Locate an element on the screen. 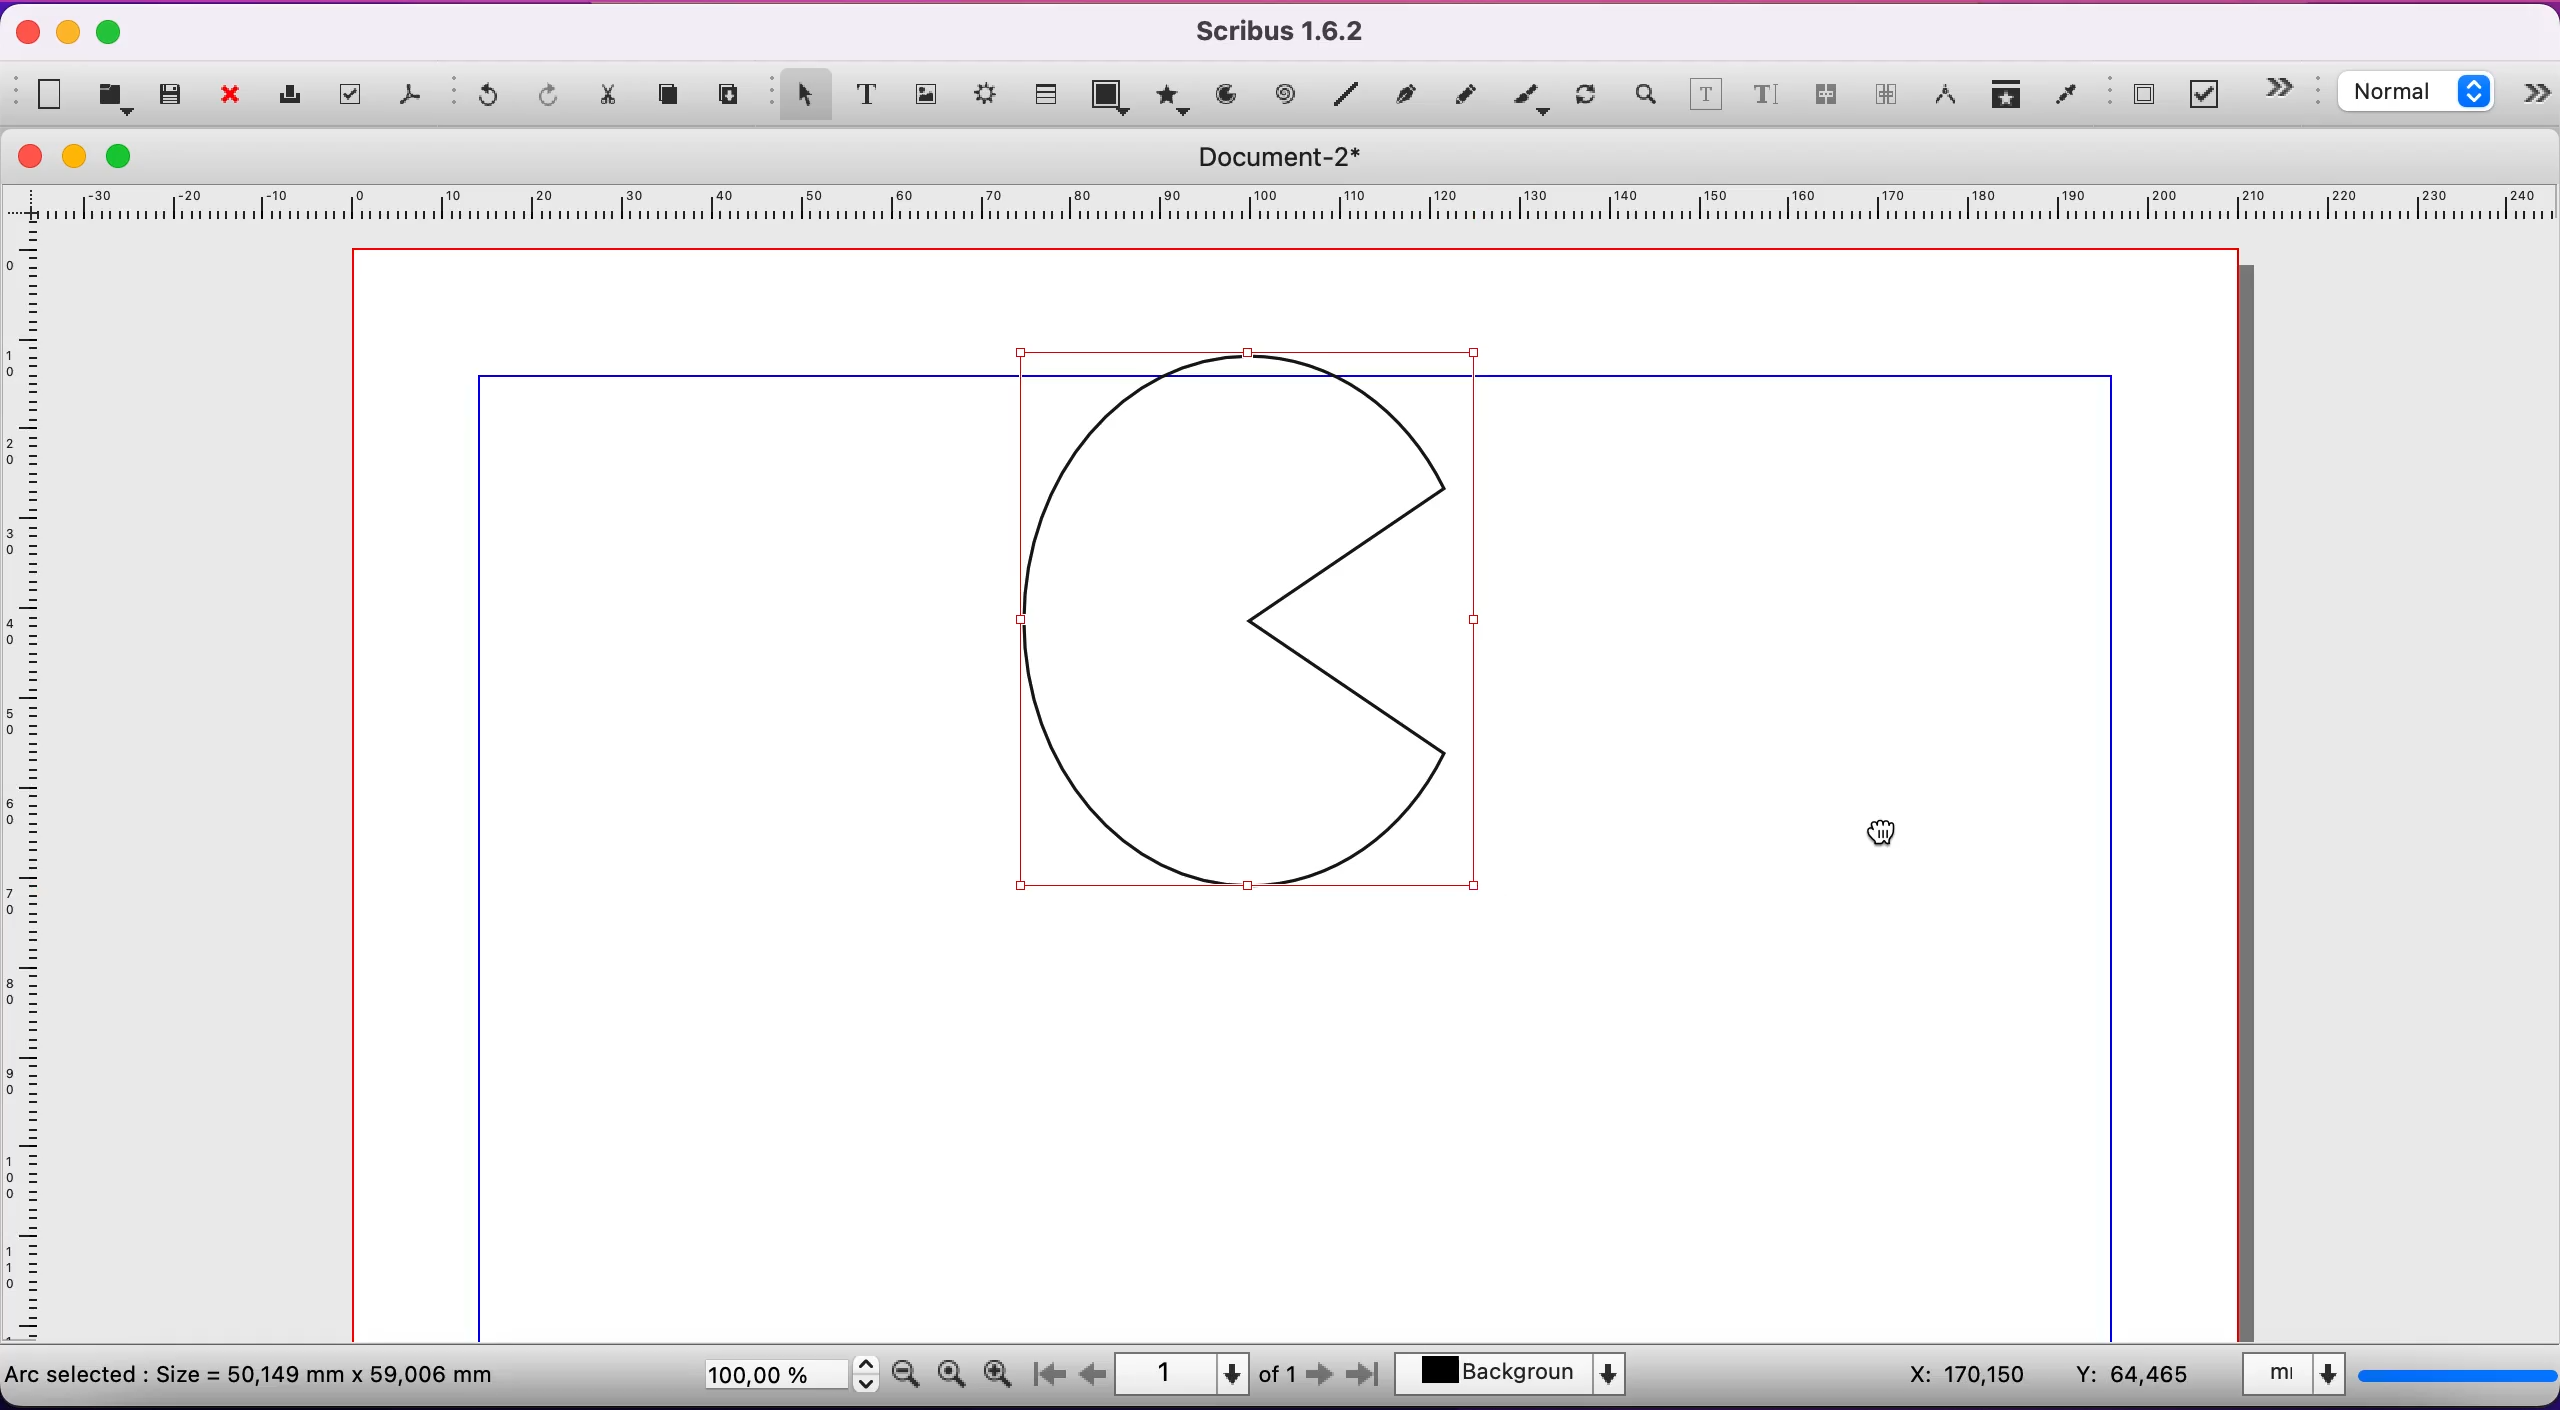 The width and height of the screenshot is (2560, 1410). scribus is located at coordinates (1291, 31).